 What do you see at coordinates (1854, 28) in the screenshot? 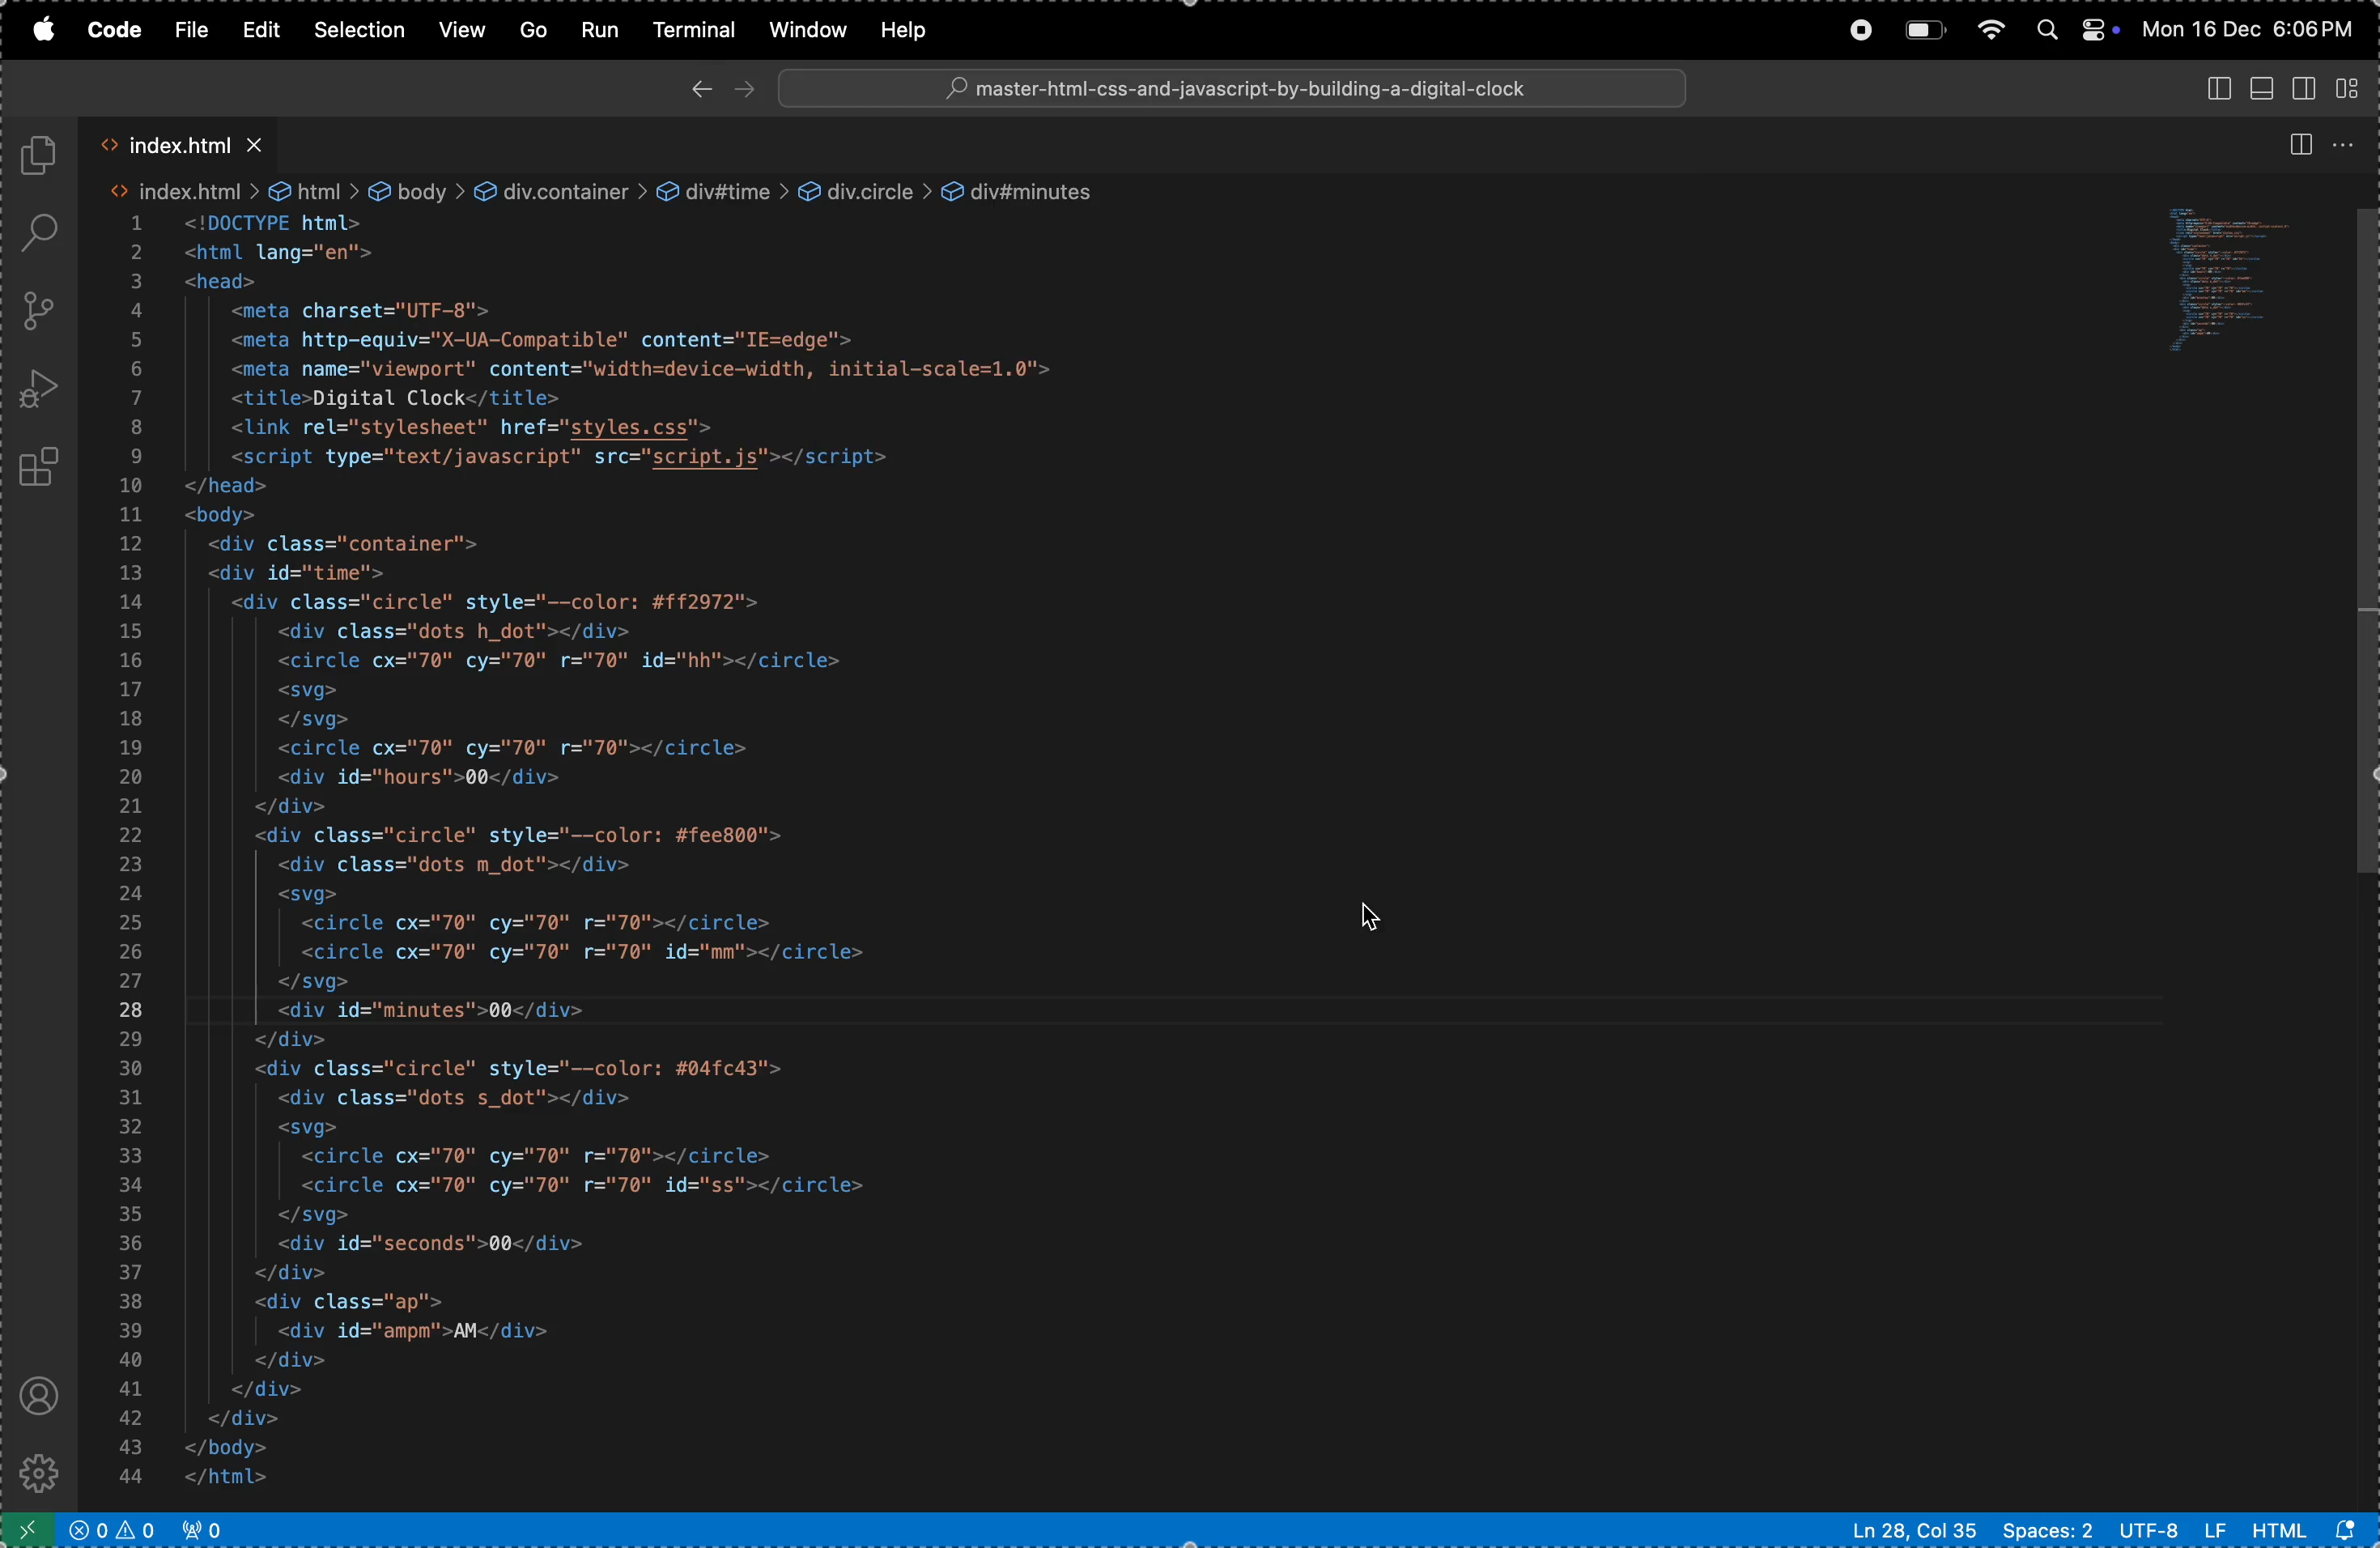
I see `record` at bounding box center [1854, 28].